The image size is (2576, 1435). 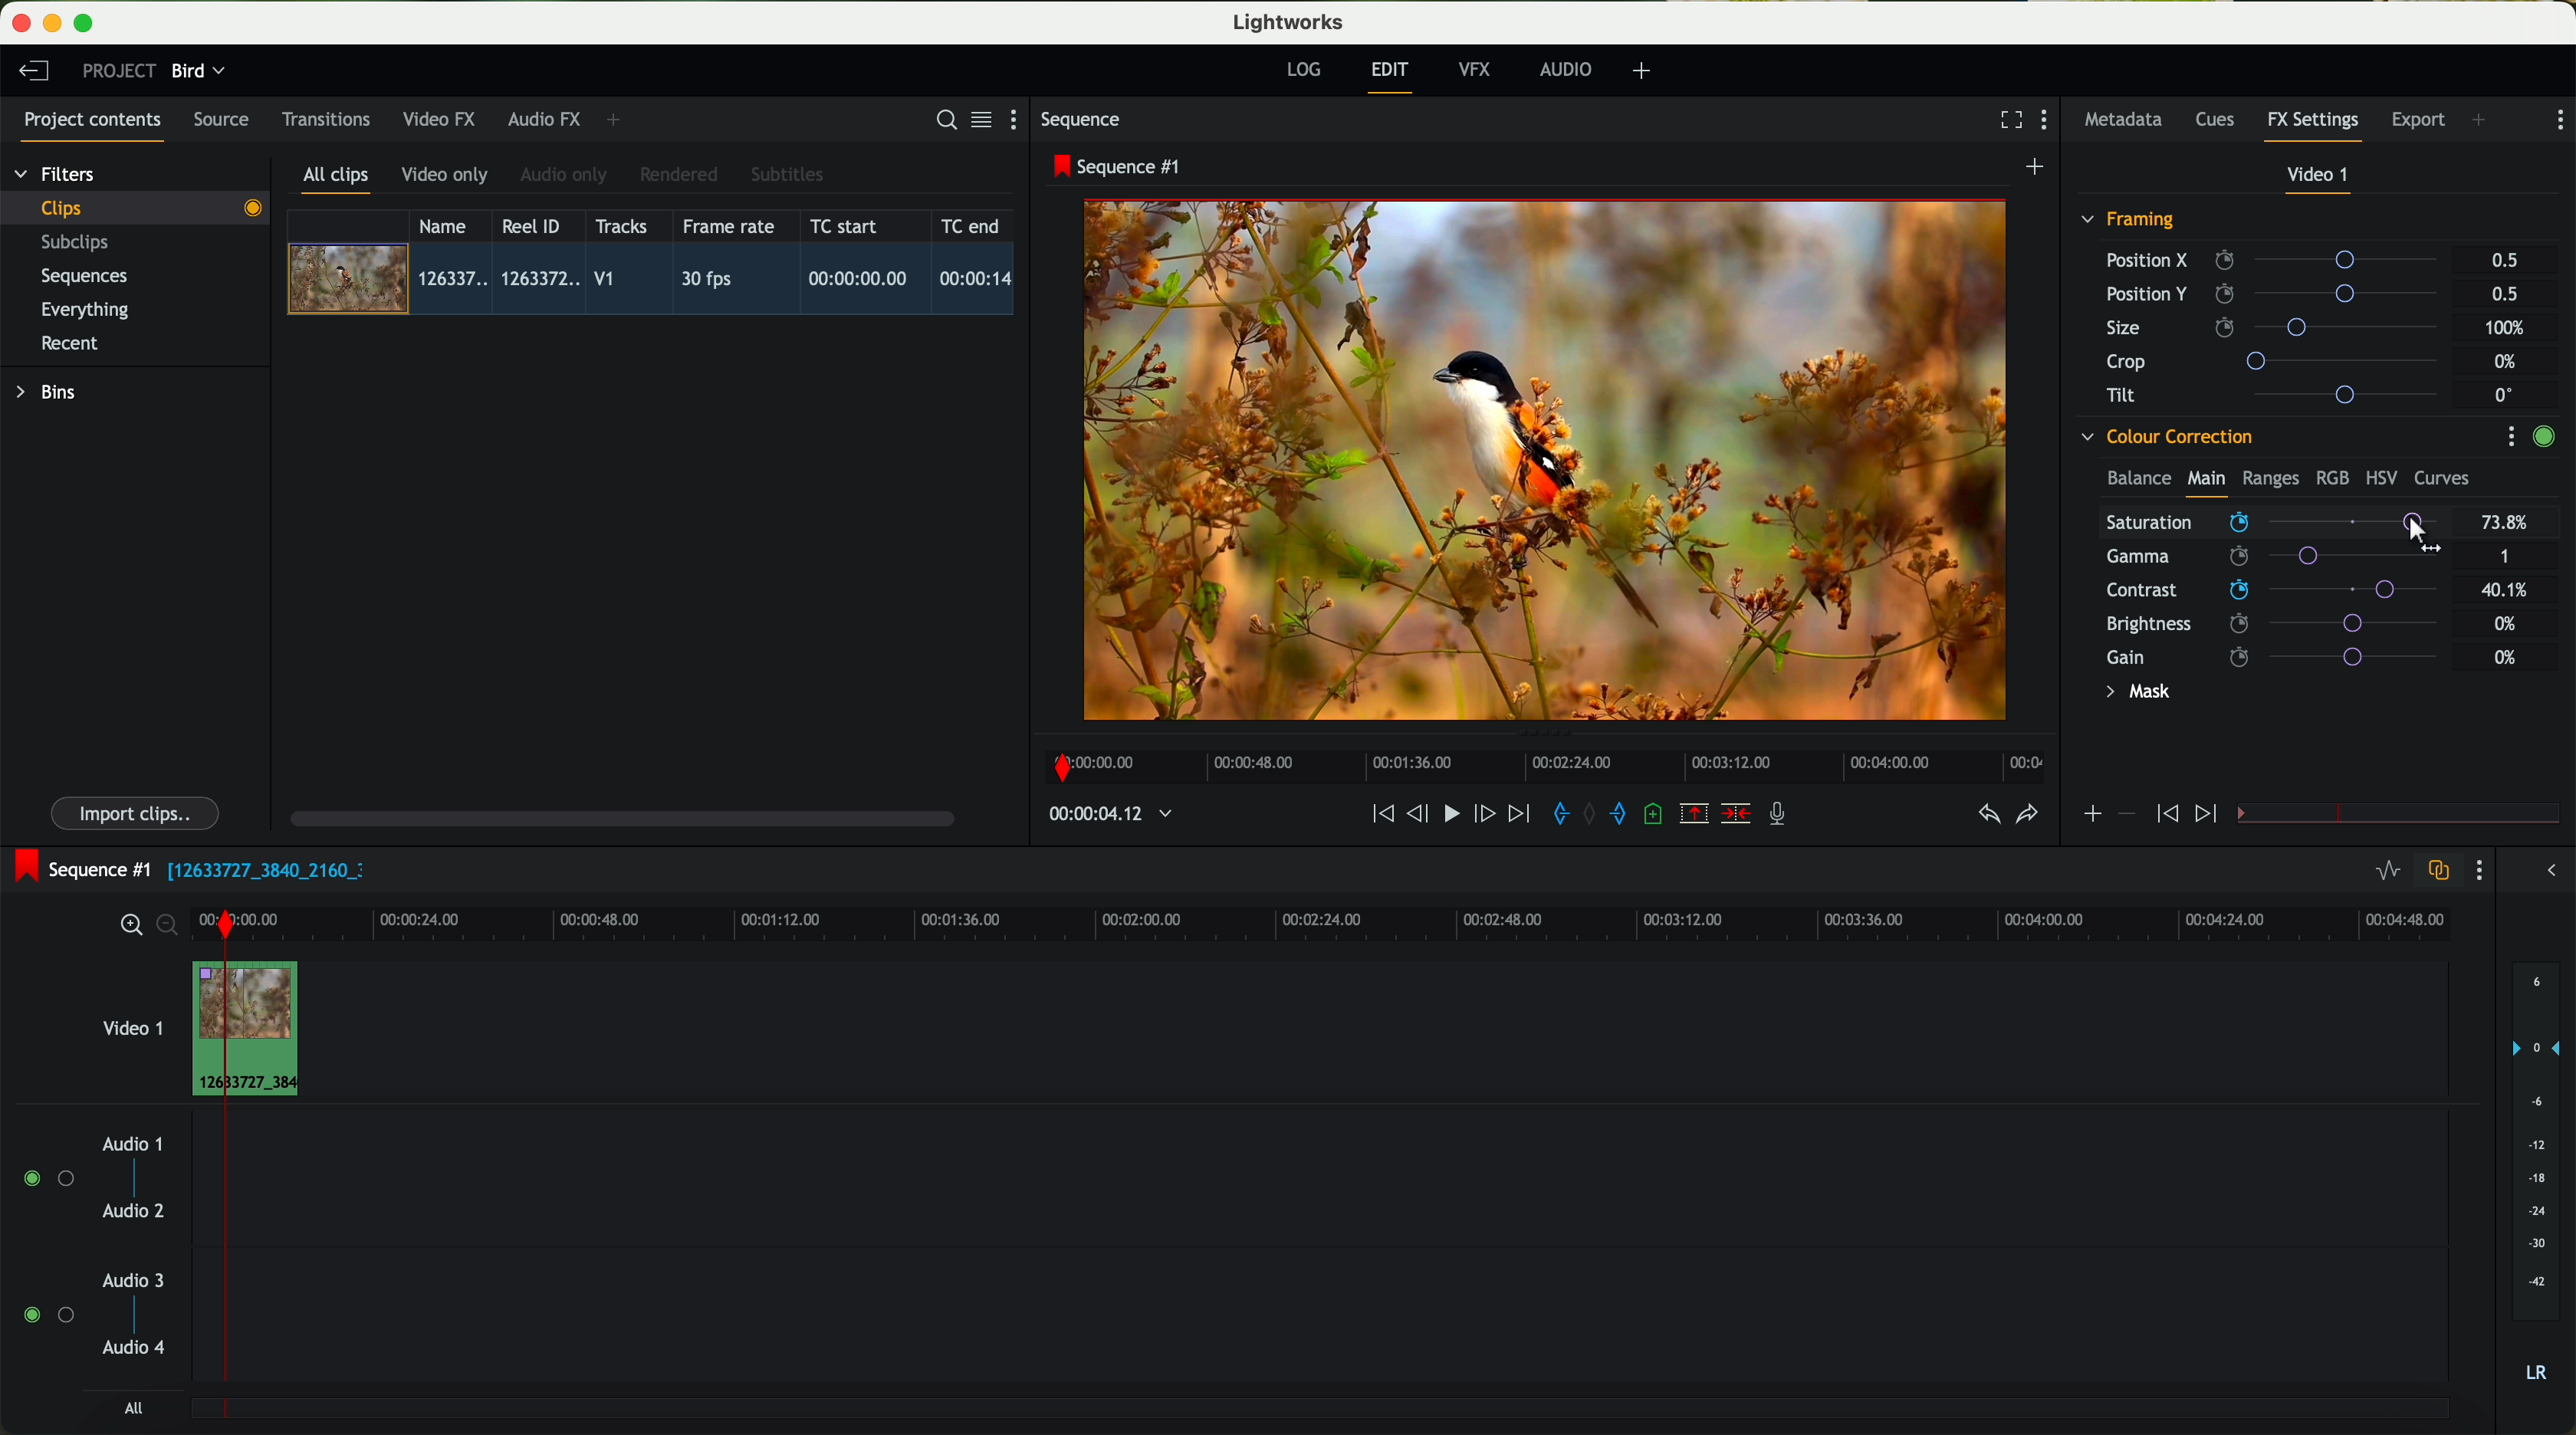 I want to click on everything, so click(x=86, y=310).